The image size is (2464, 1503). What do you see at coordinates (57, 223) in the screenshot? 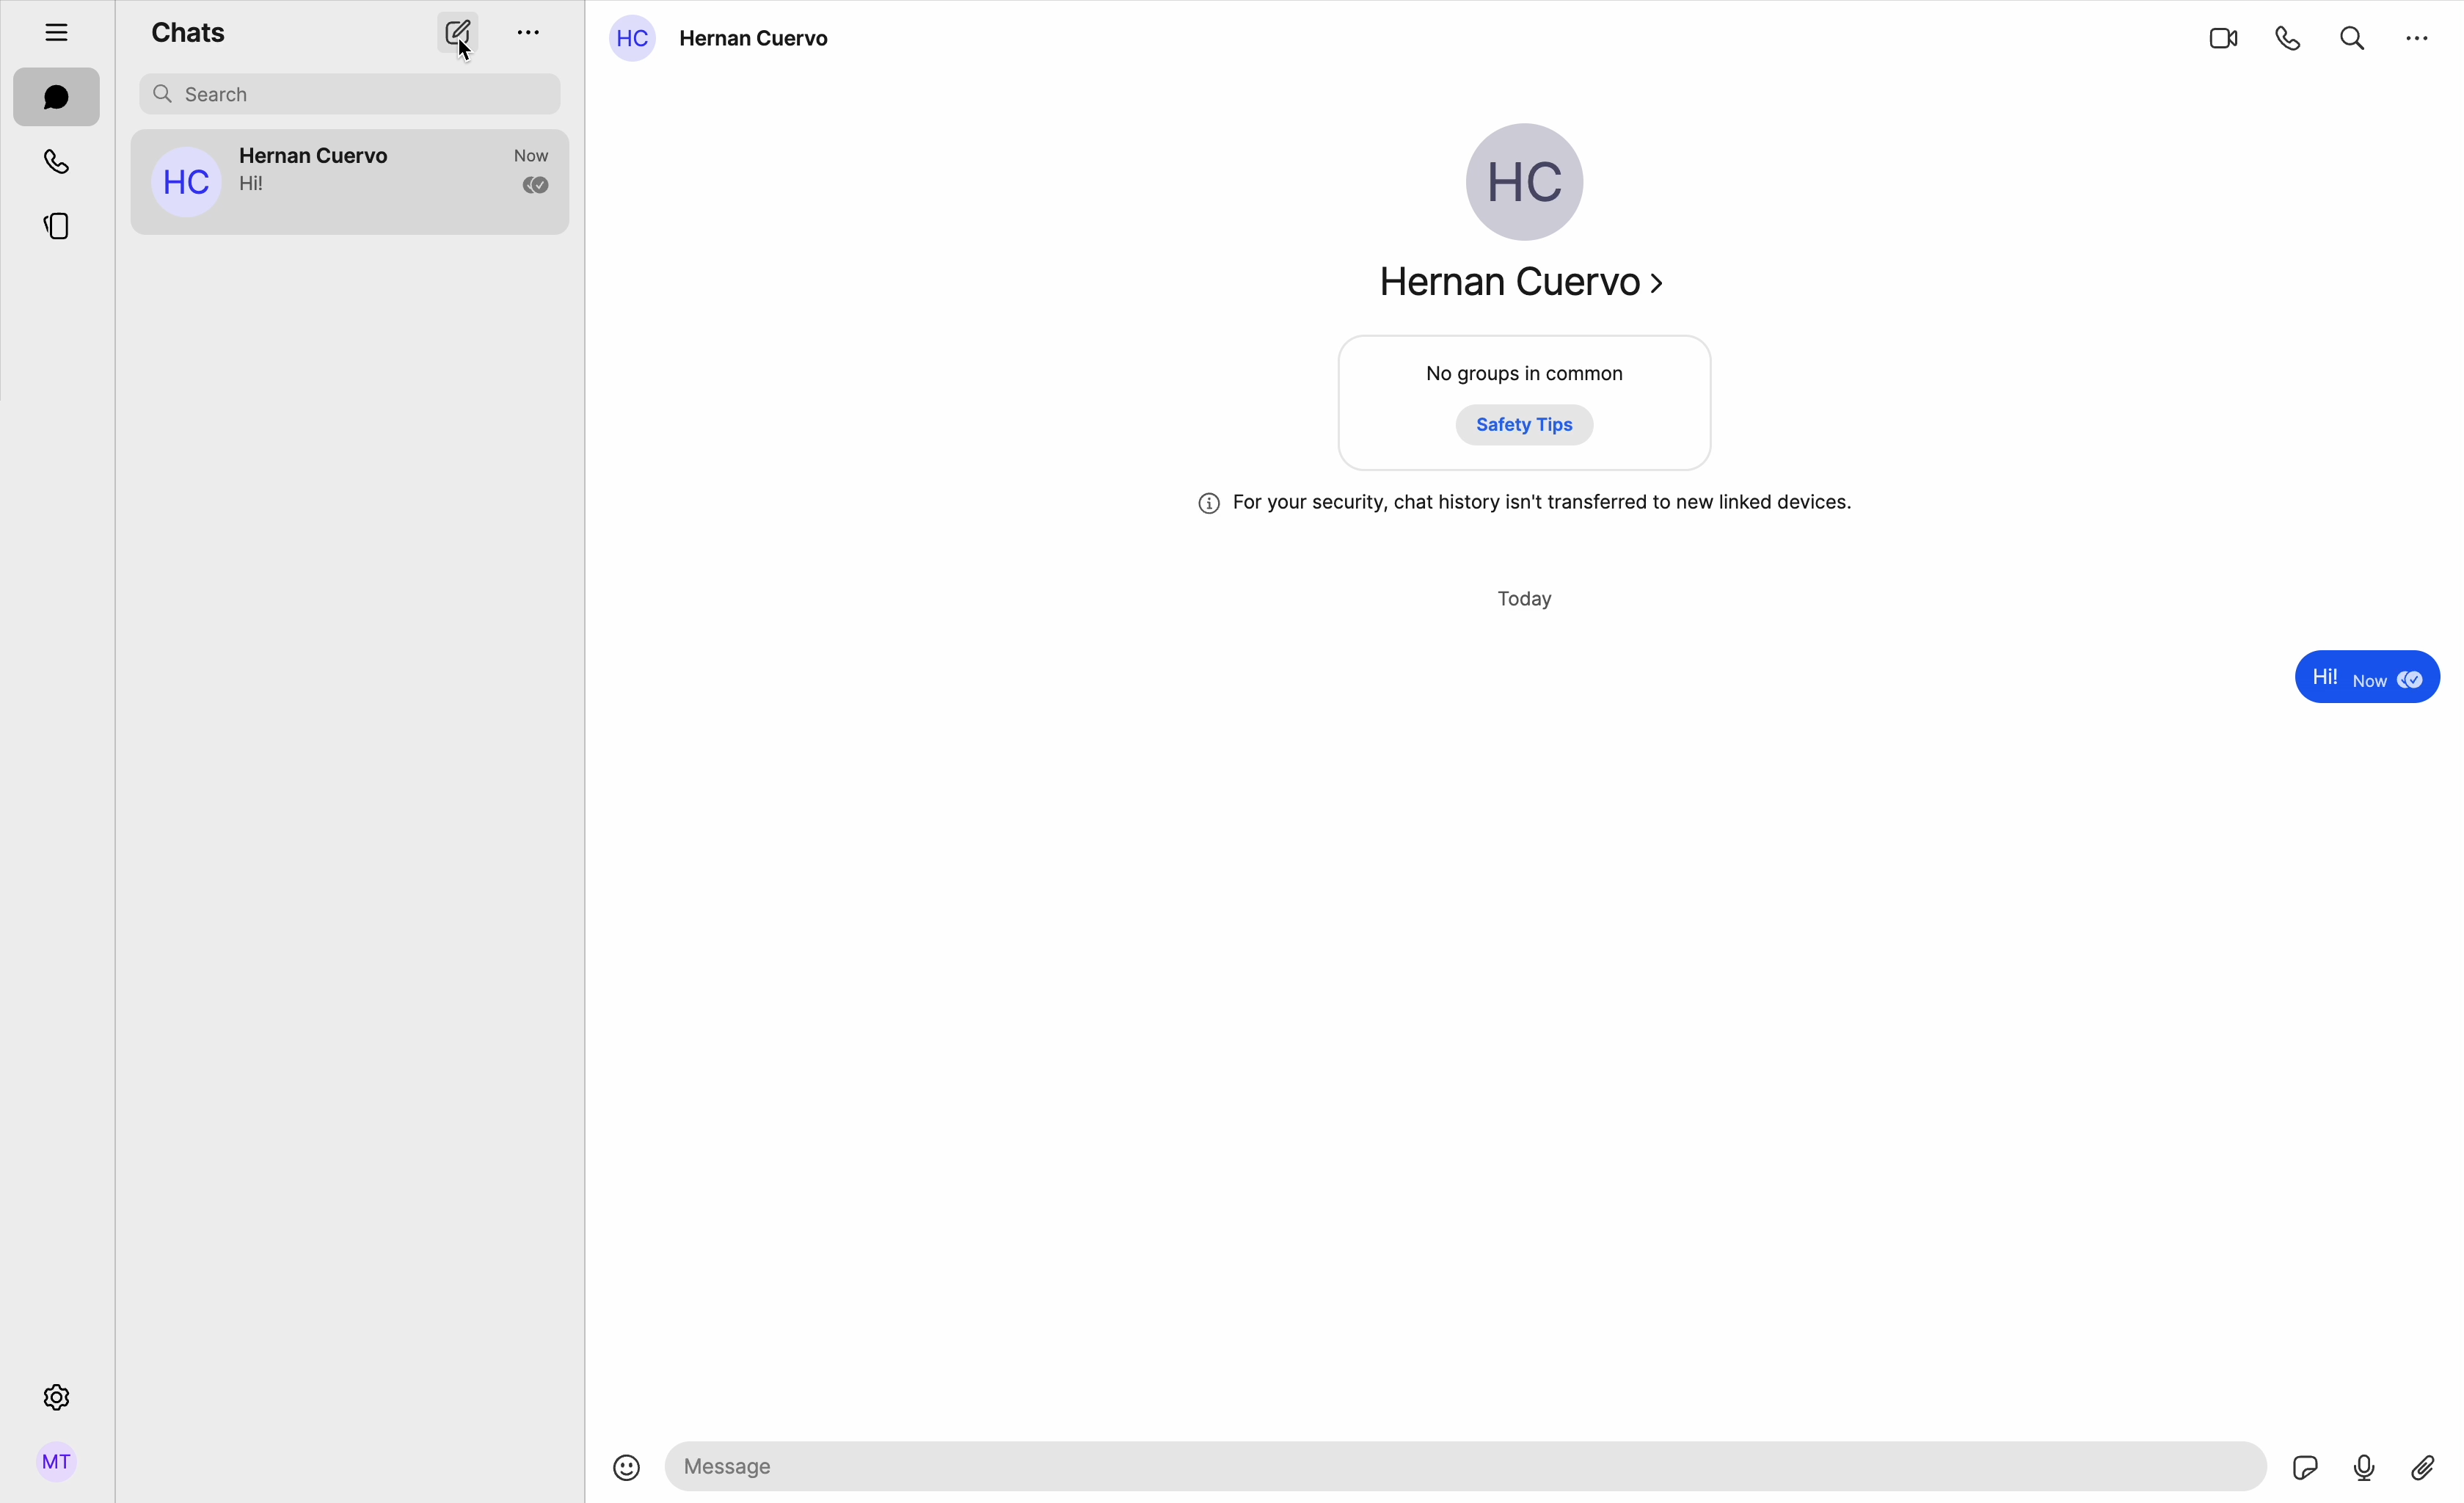
I see `stories` at bounding box center [57, 223].